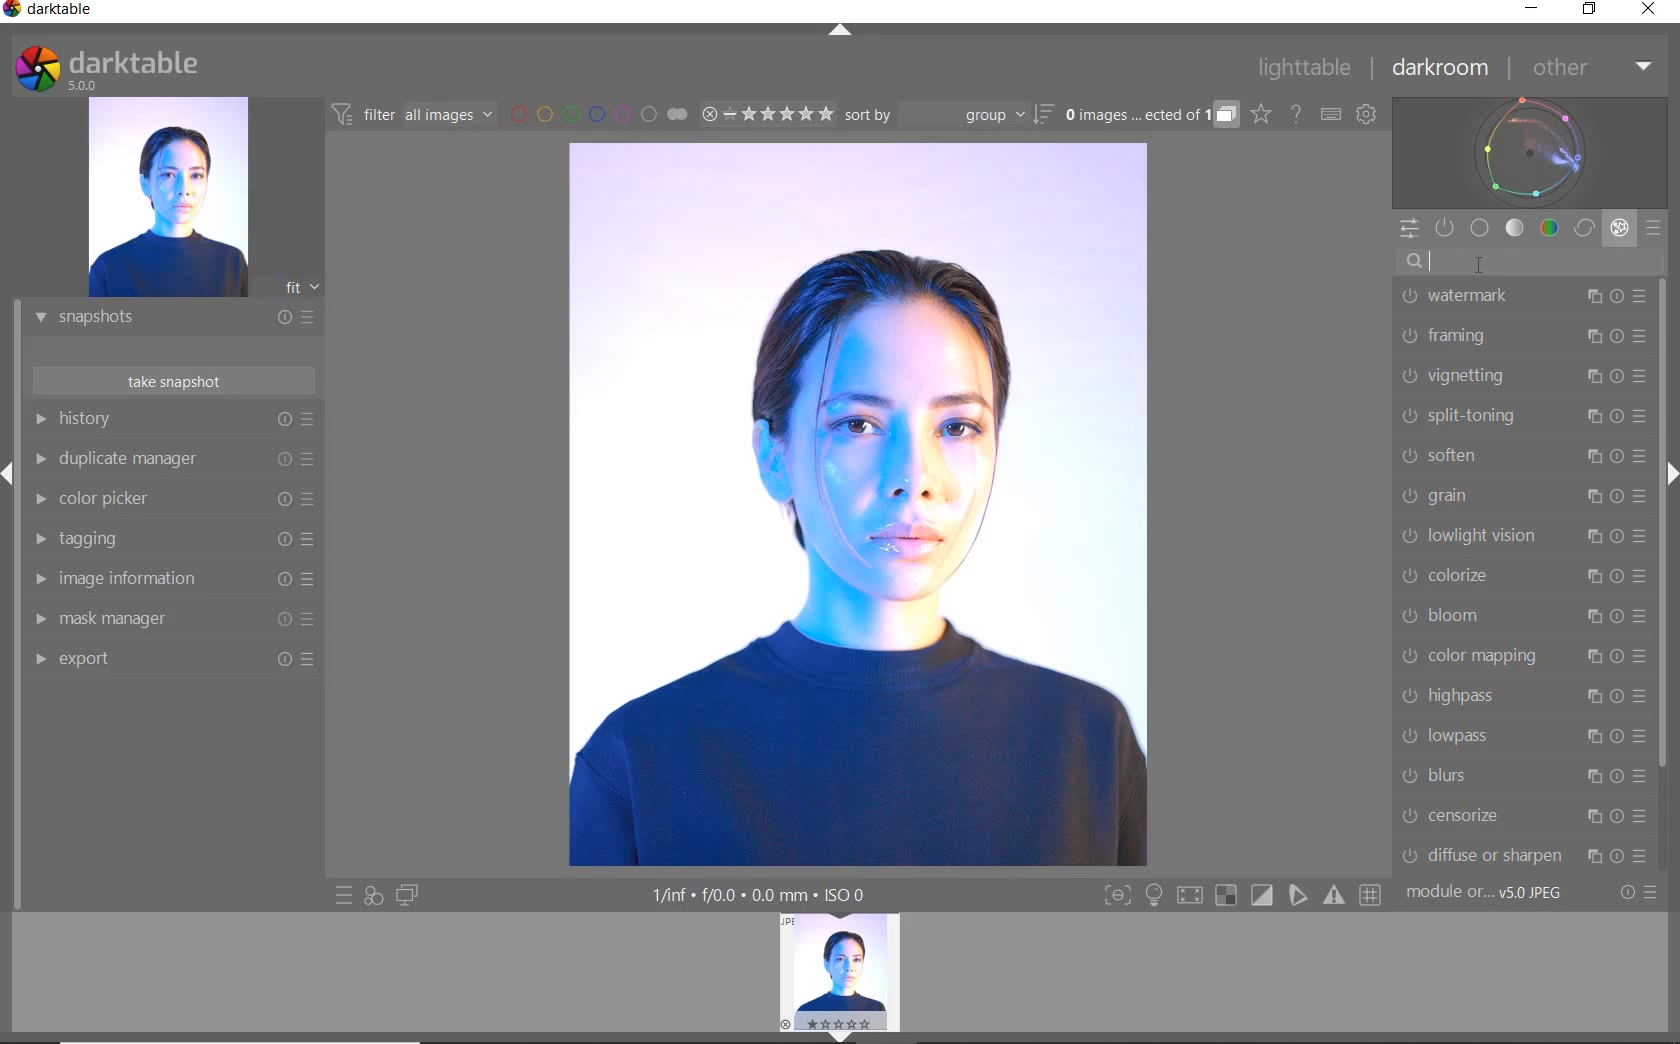  Describe the element at coordinates (1641, 892) in the screenshot. I see `RESET OR PRESETS & PREFERENCES` at that location.